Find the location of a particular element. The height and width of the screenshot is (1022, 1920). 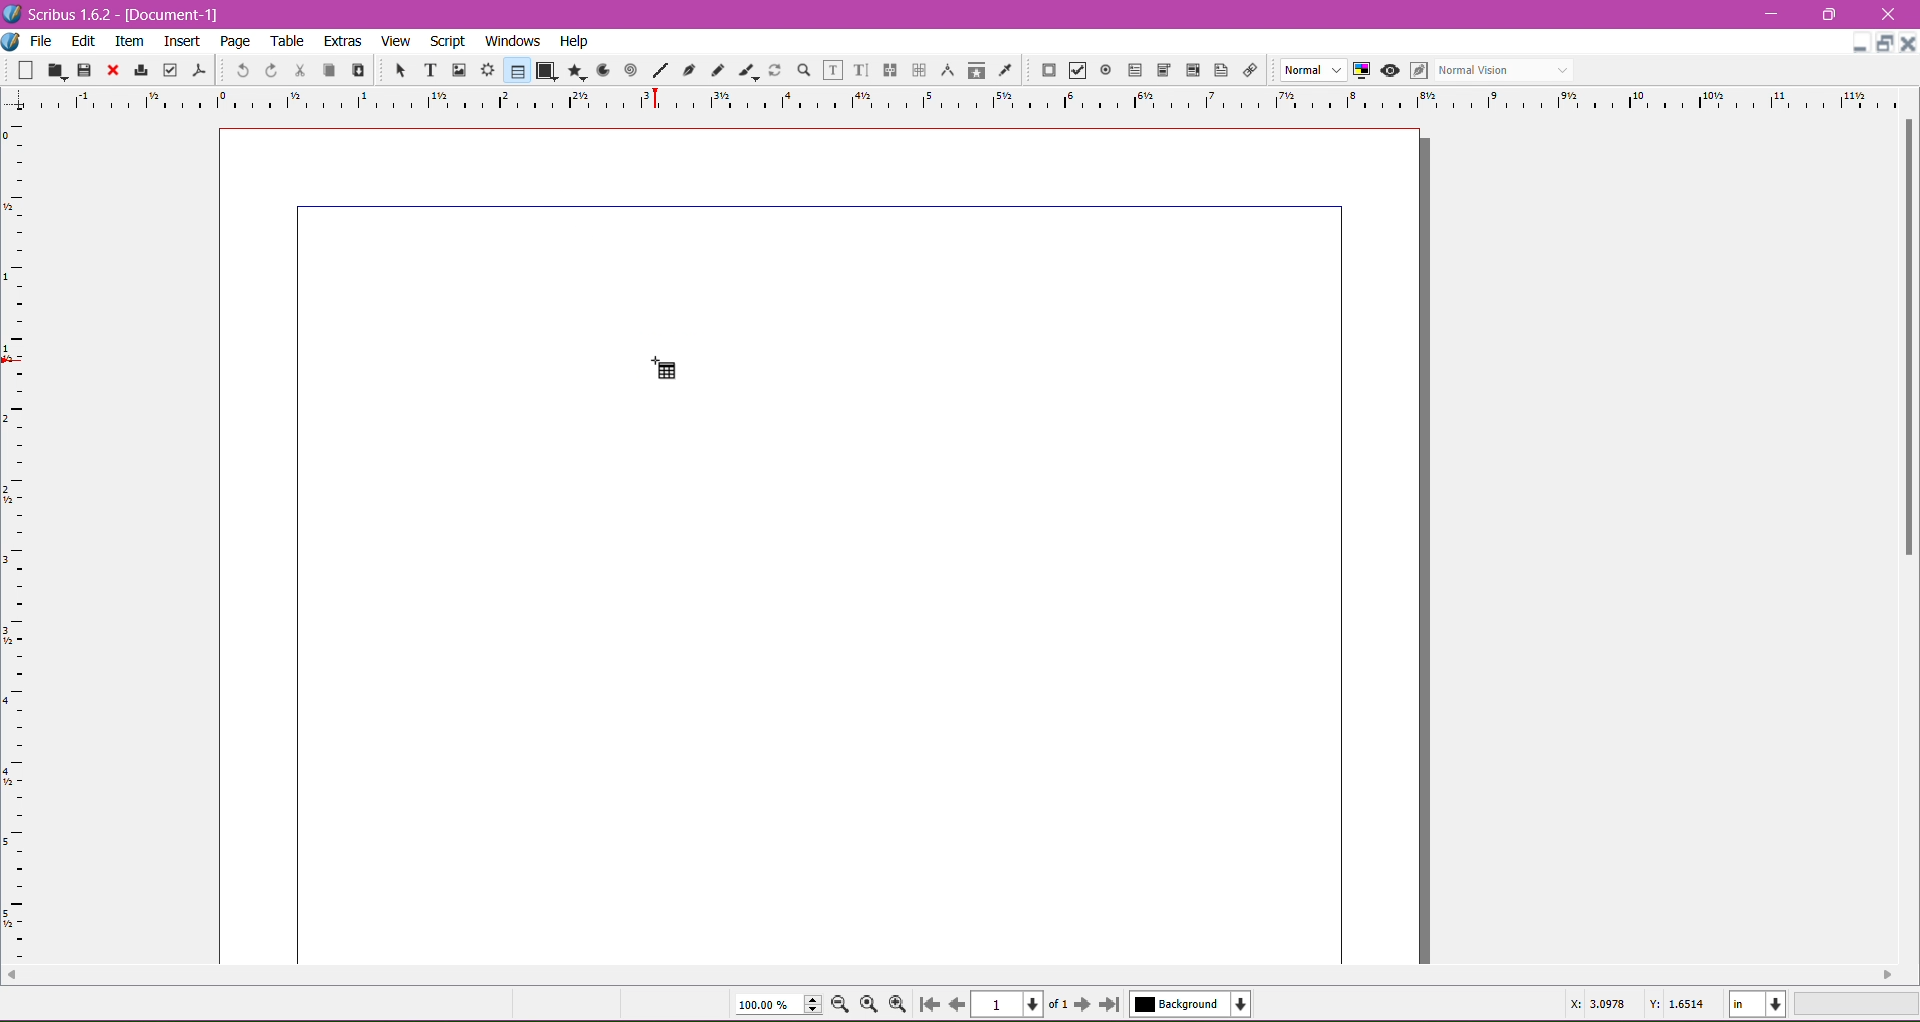

Last Page is located at coordinates (1114, 1006).